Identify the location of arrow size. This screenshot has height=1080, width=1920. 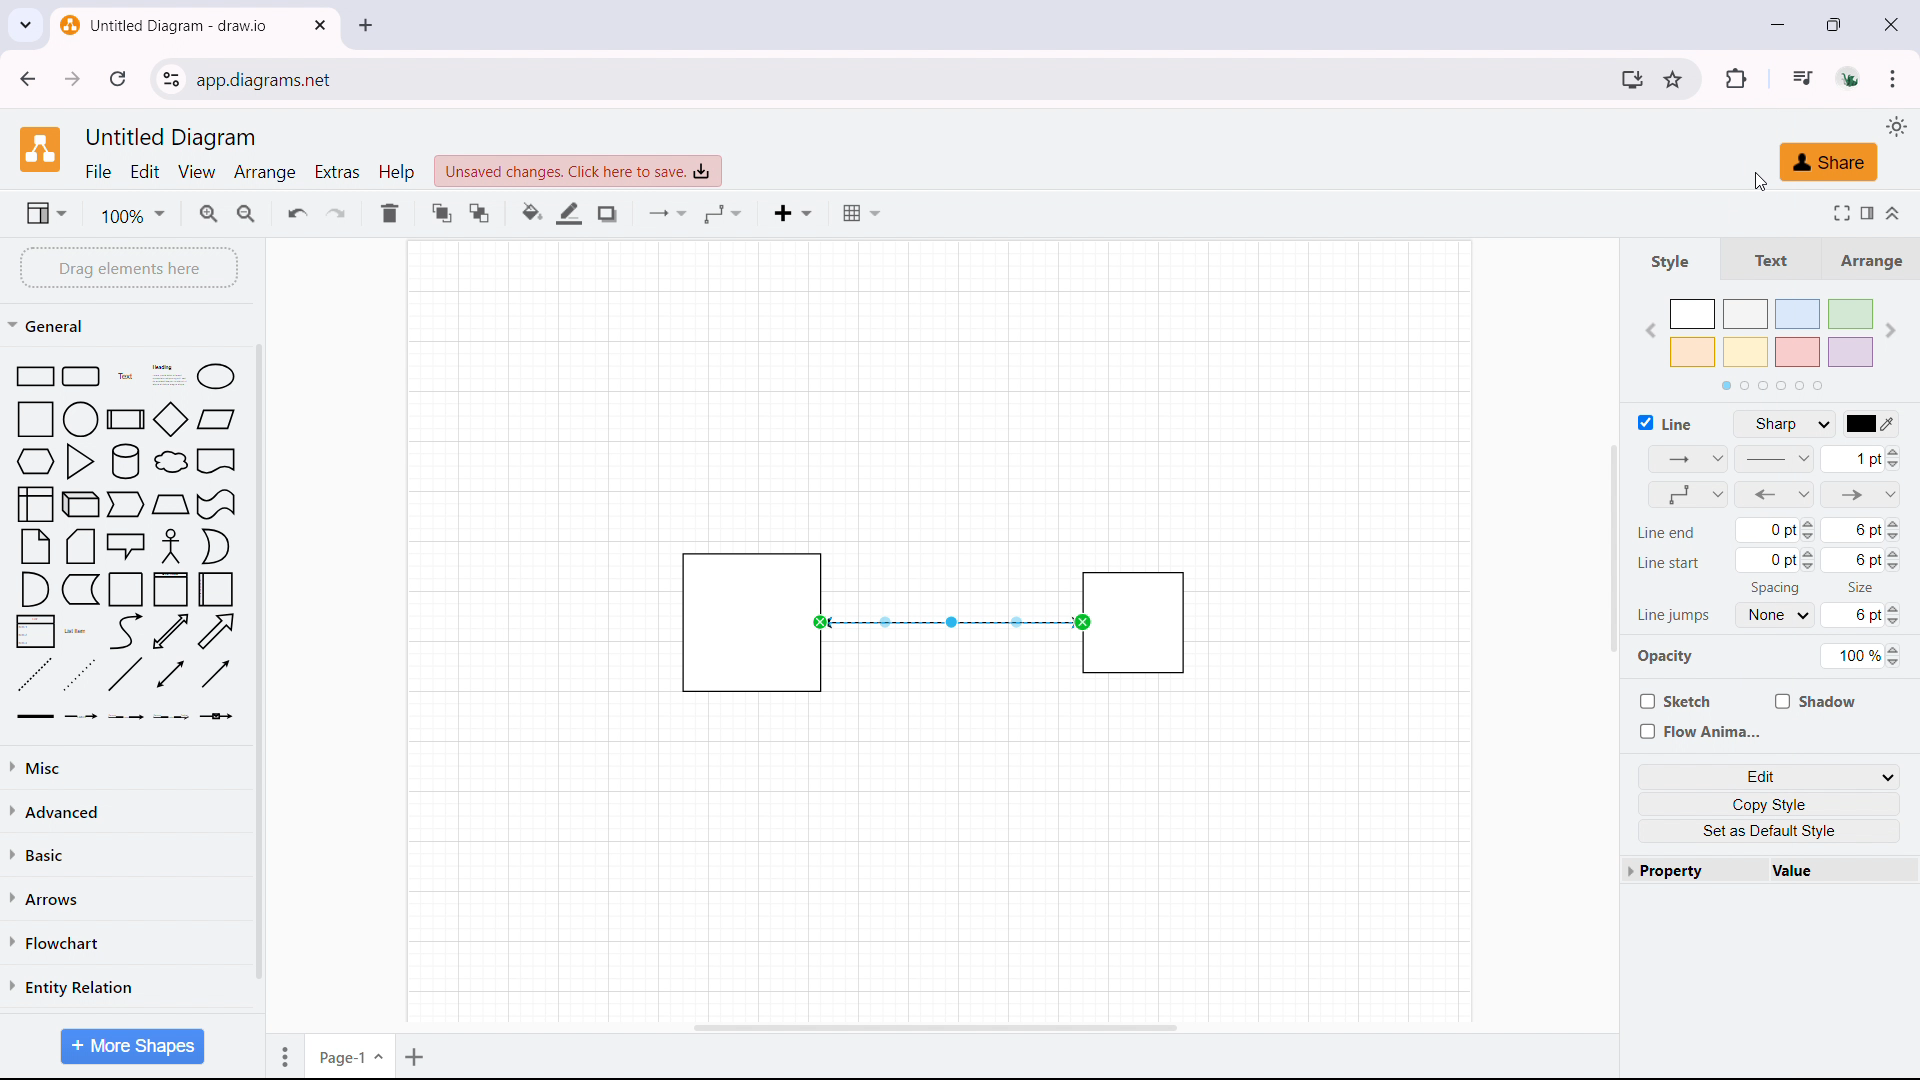
(1860, 459).